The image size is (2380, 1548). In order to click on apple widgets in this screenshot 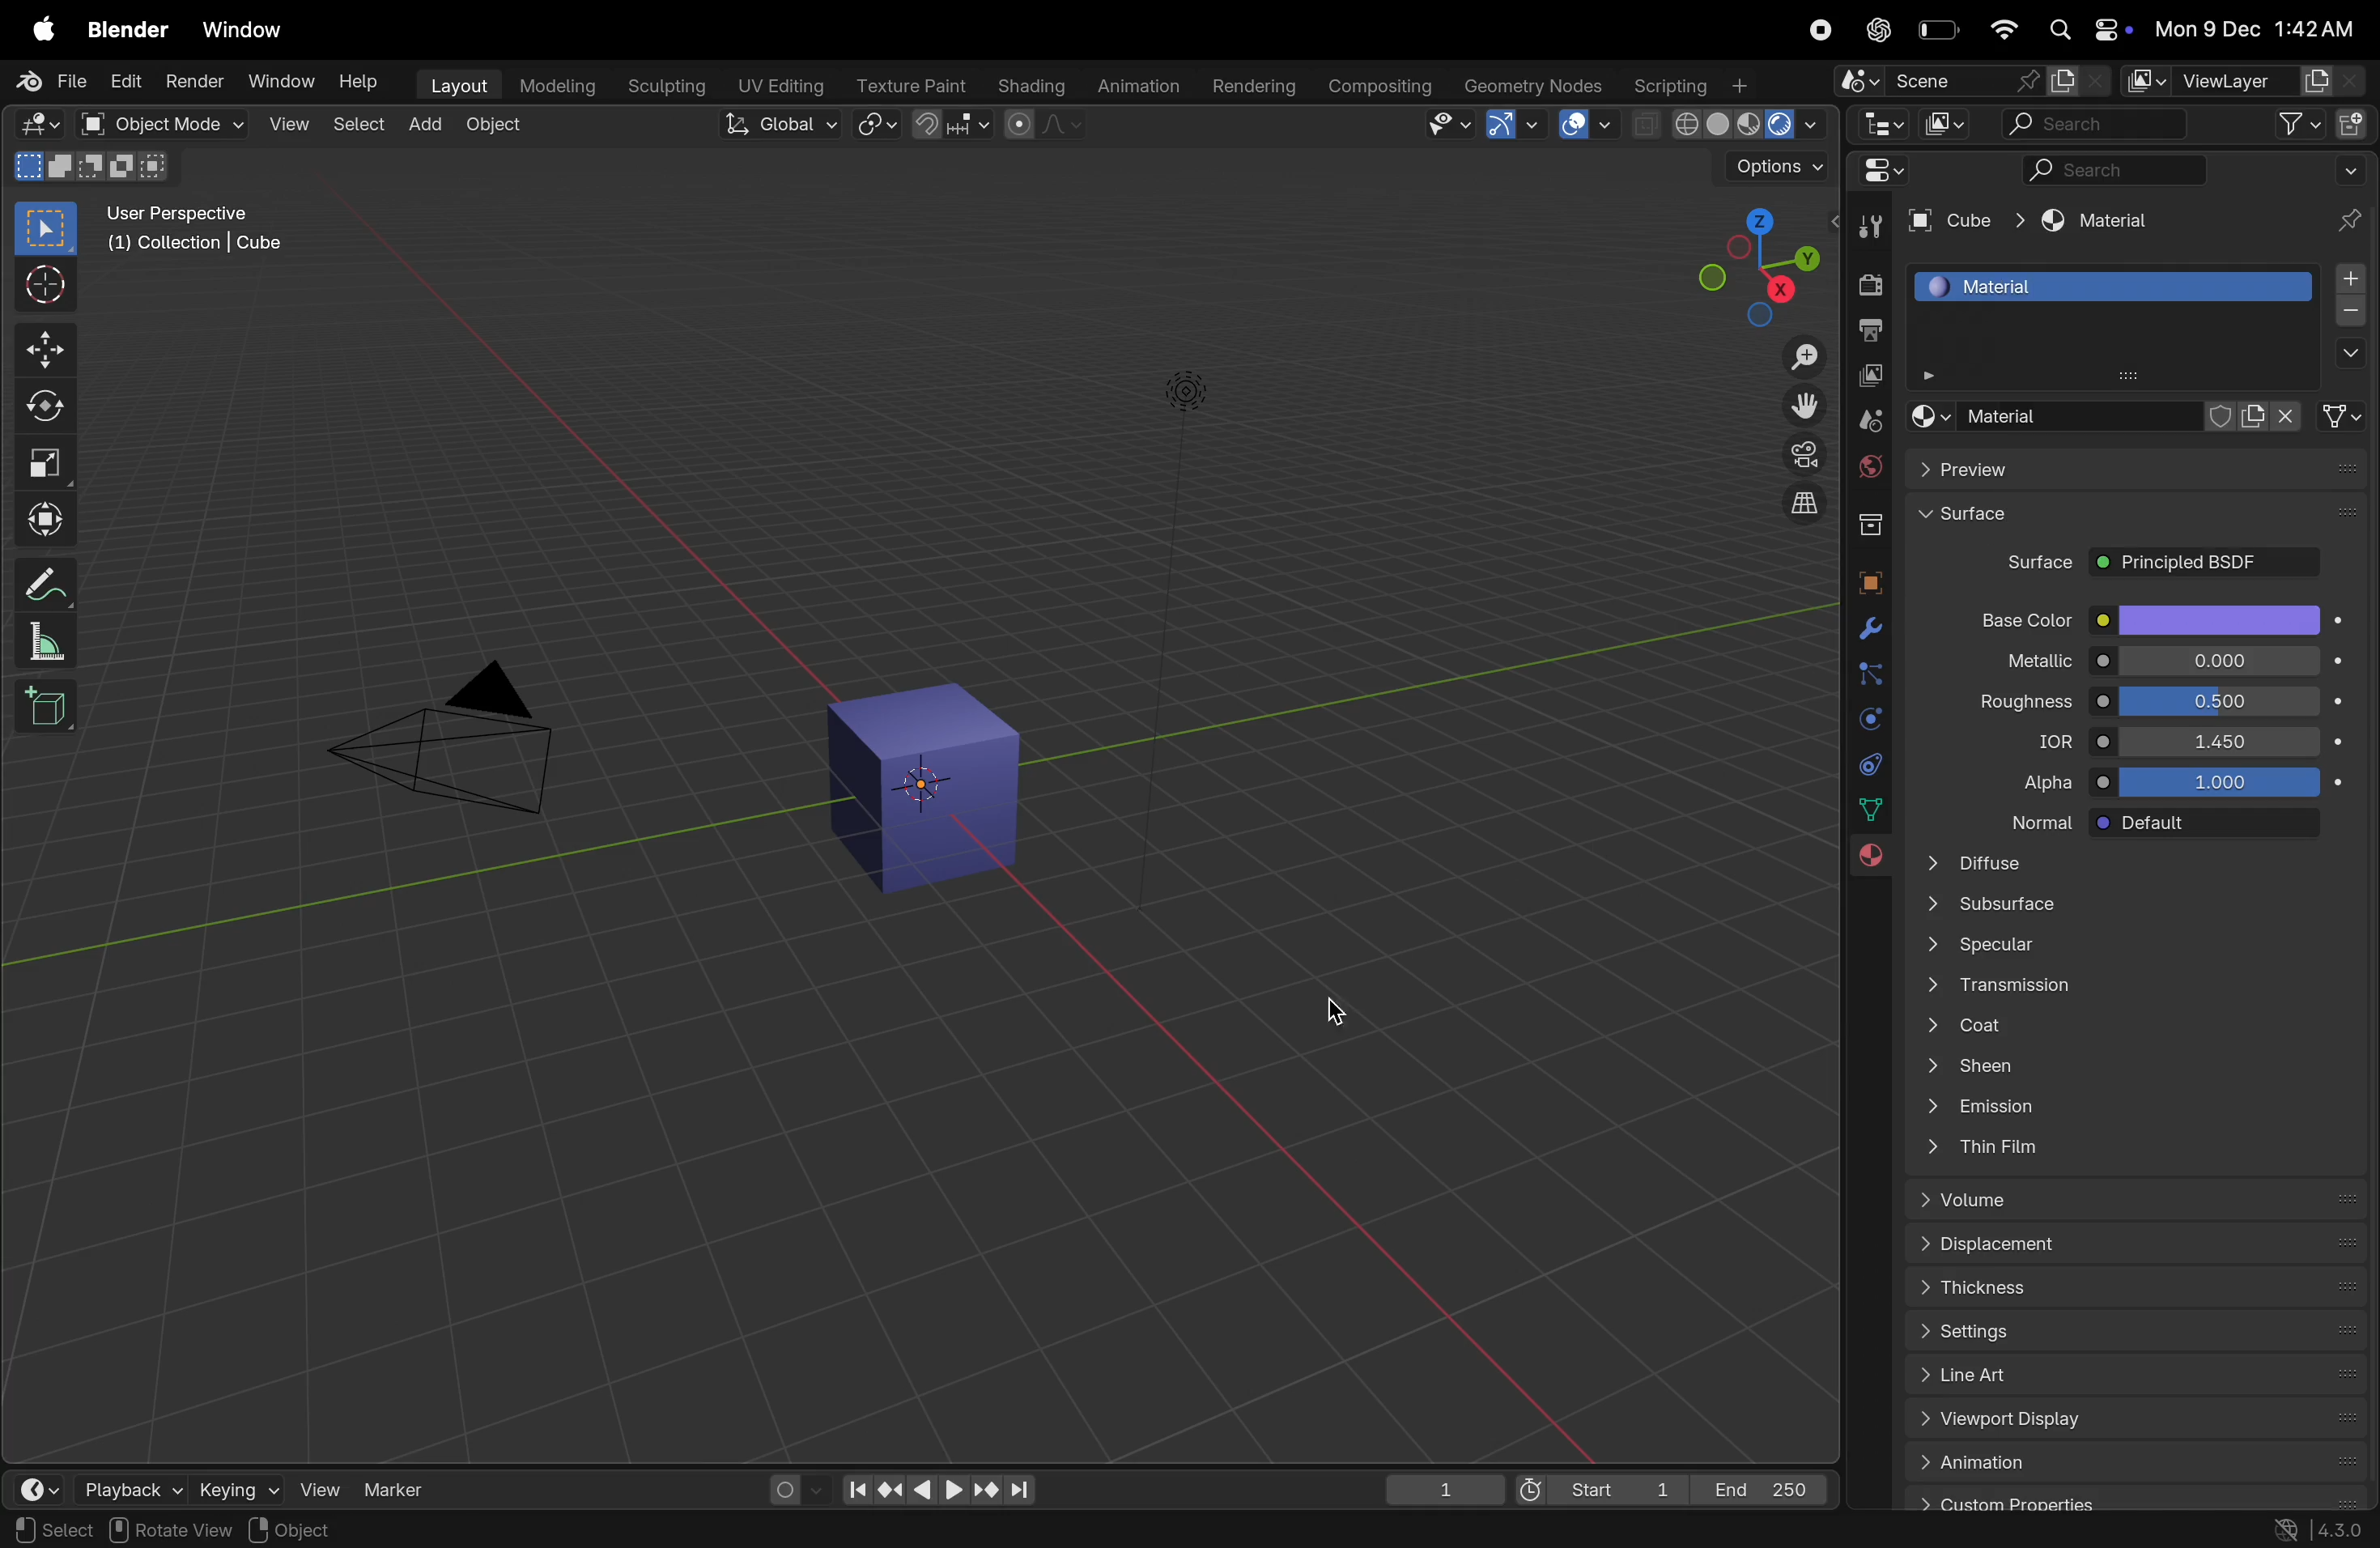, I will do `click(2087, 30)`.